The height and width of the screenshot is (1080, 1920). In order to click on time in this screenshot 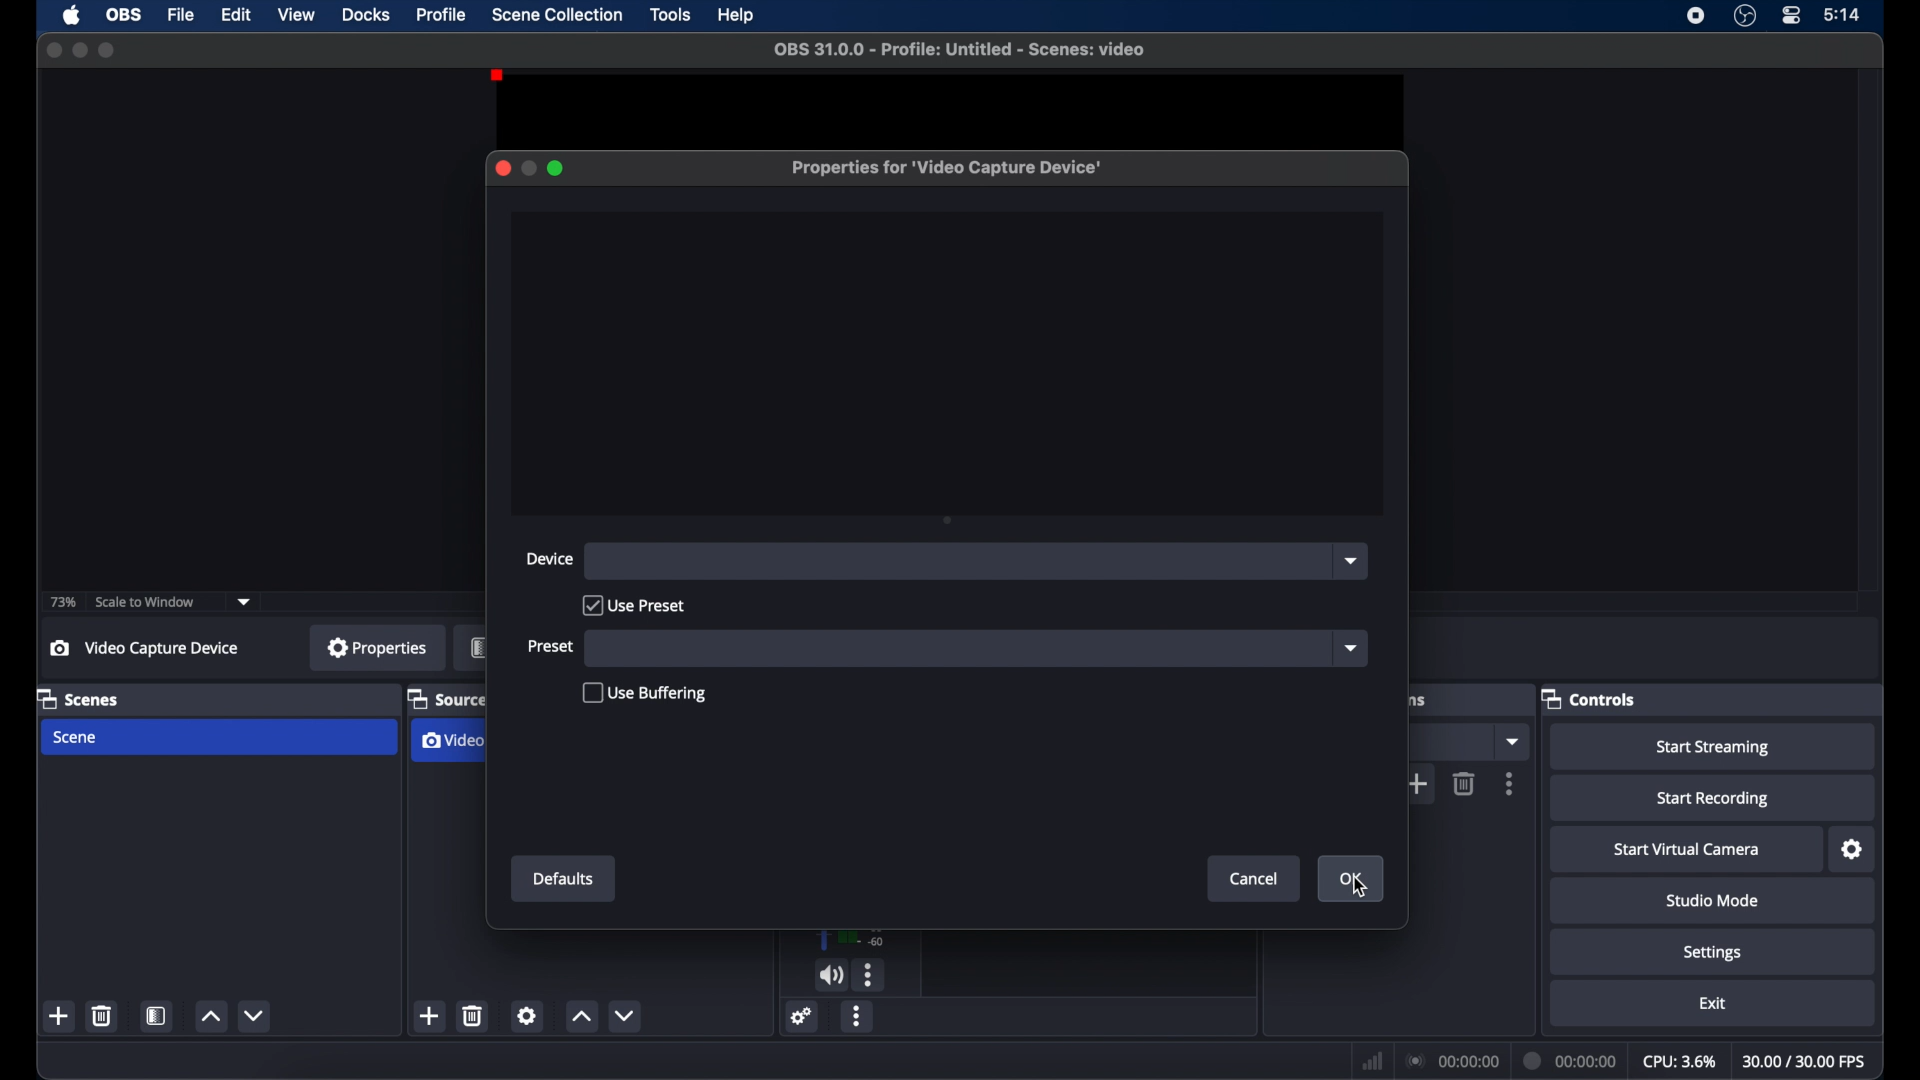, I will do `click(1843, 14)`.